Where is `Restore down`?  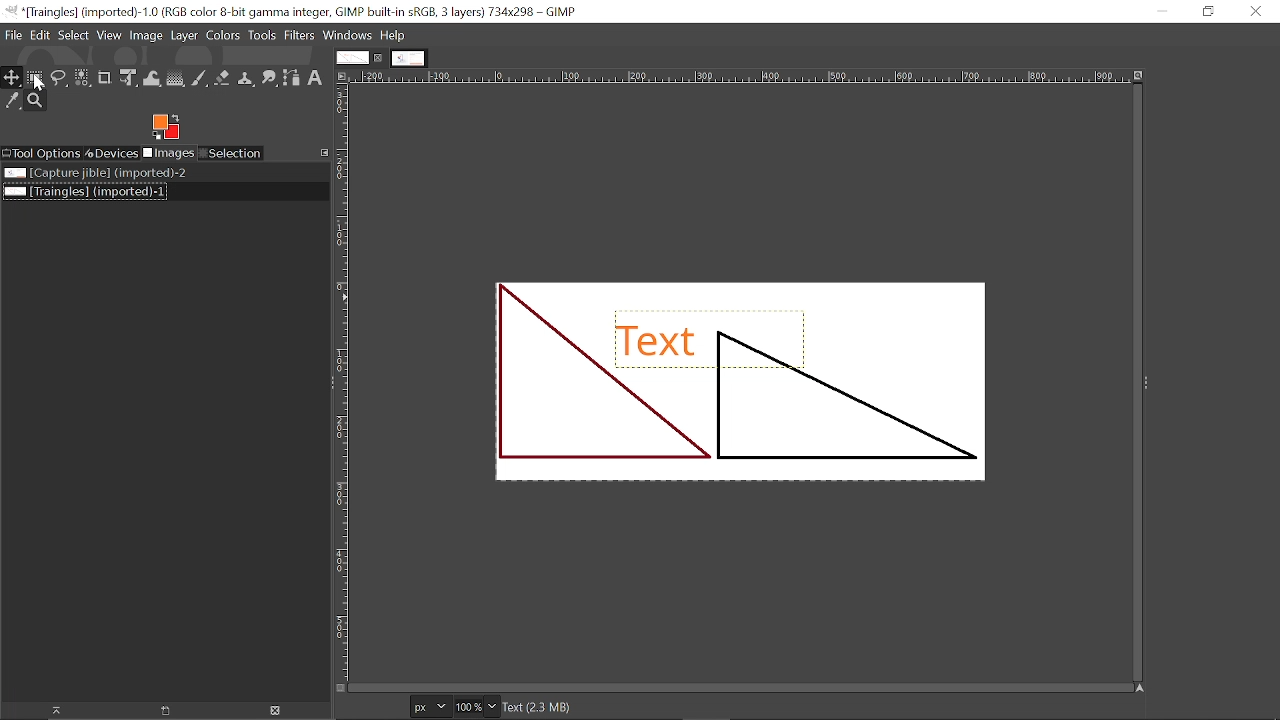 Restore down is located at coordinates (1210, 12).